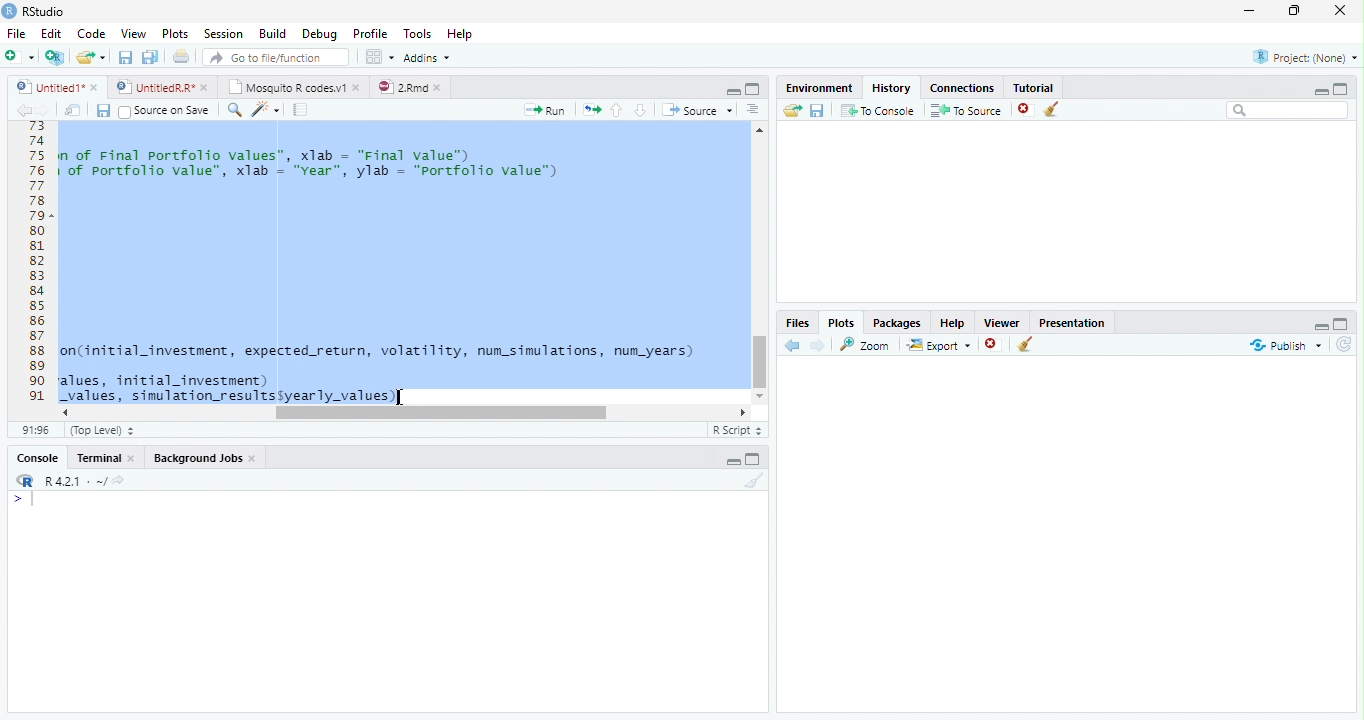 The image size is (1364, 720). Describe the element at coordinates (1321, 90) in the screenshot. I see `Hide` at that location.